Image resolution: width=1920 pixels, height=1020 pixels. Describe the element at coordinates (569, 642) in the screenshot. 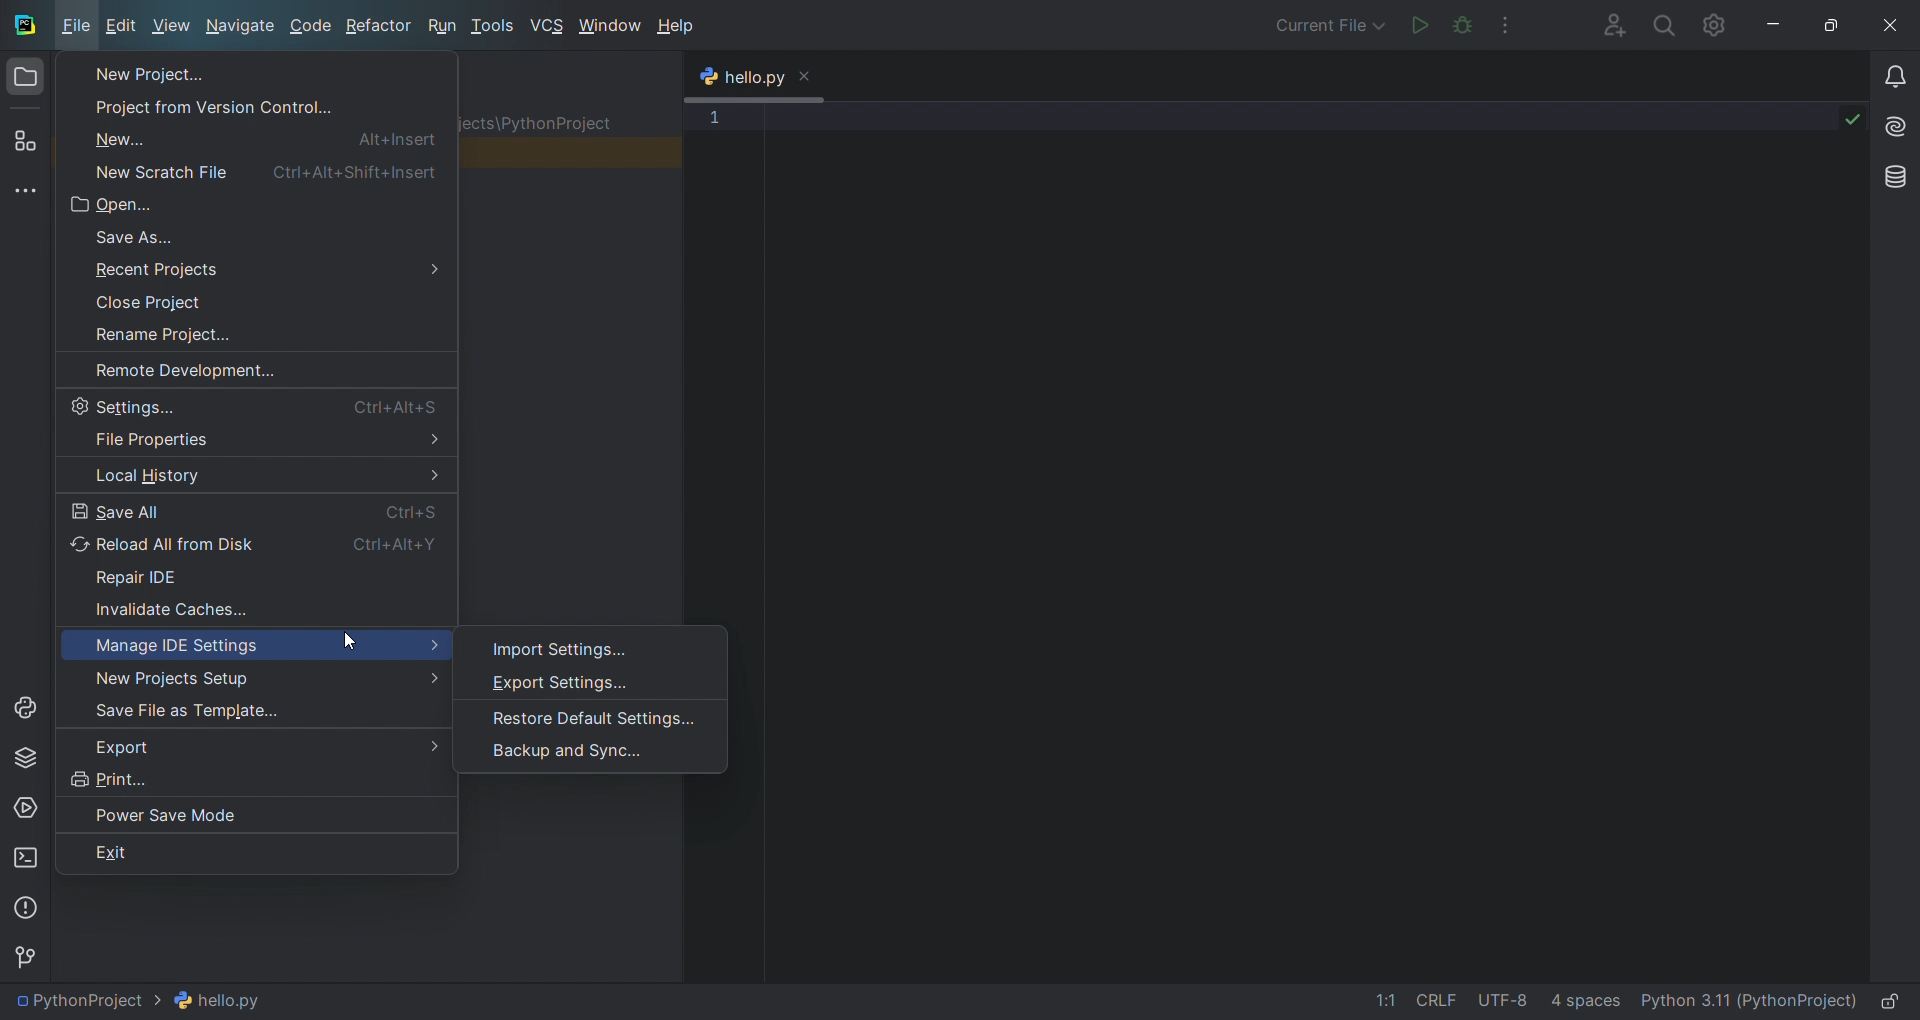

I see `import settings` at that location.